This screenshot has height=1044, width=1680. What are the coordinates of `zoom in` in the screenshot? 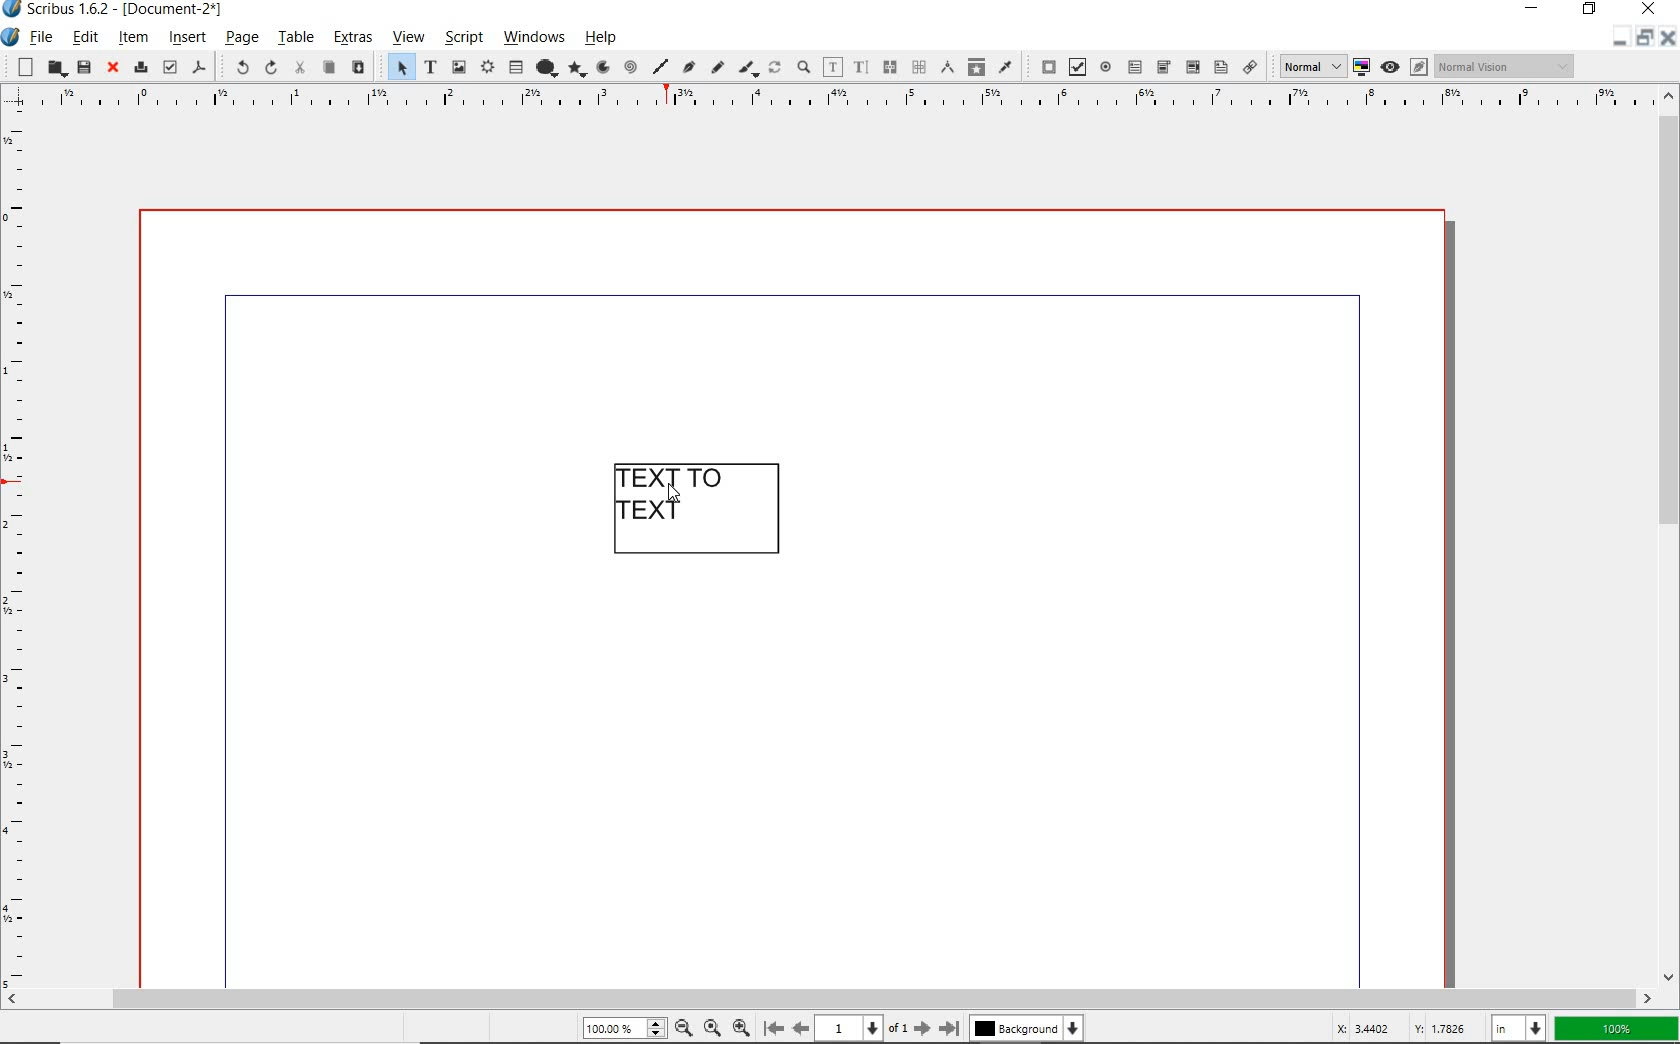 It's located at (745, 1025).